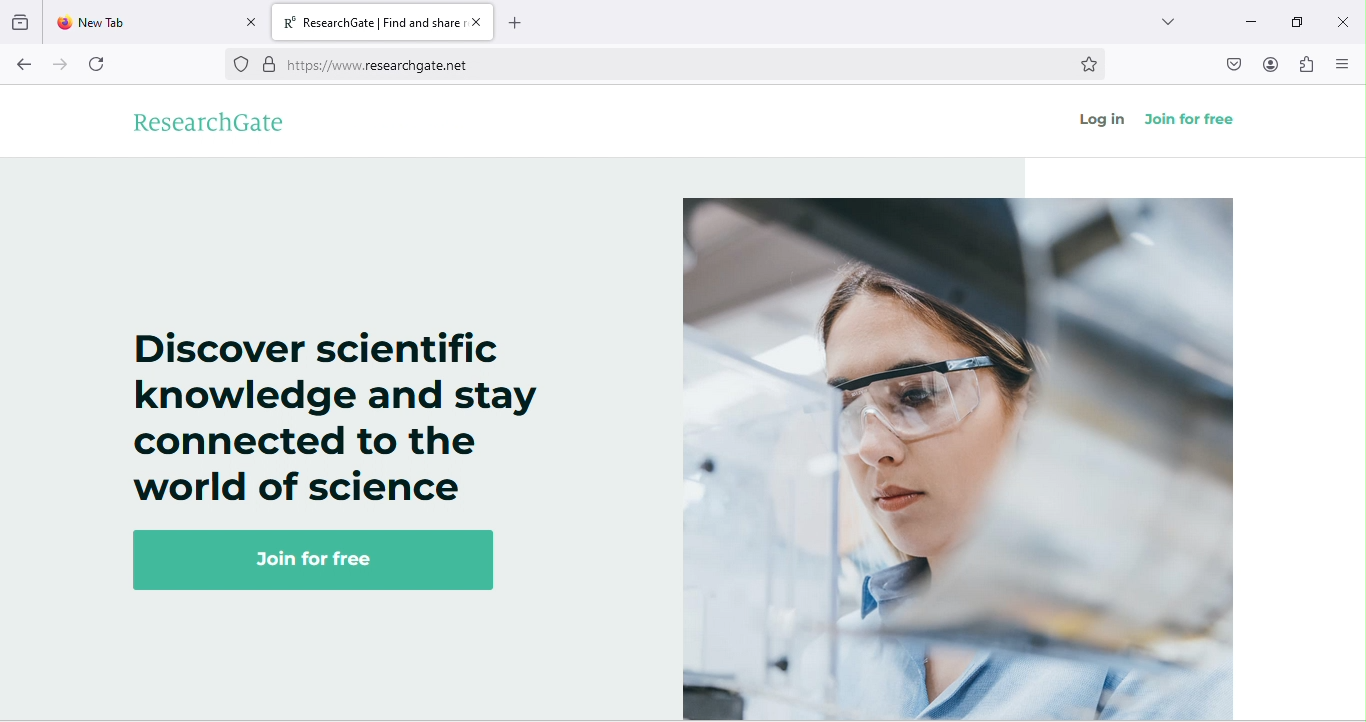  What do you see at coordinates (330, 413) in the screenshot?
I see `Discover scientific knowledge and stay connected to the world of science` at bounding box center [330, 413].